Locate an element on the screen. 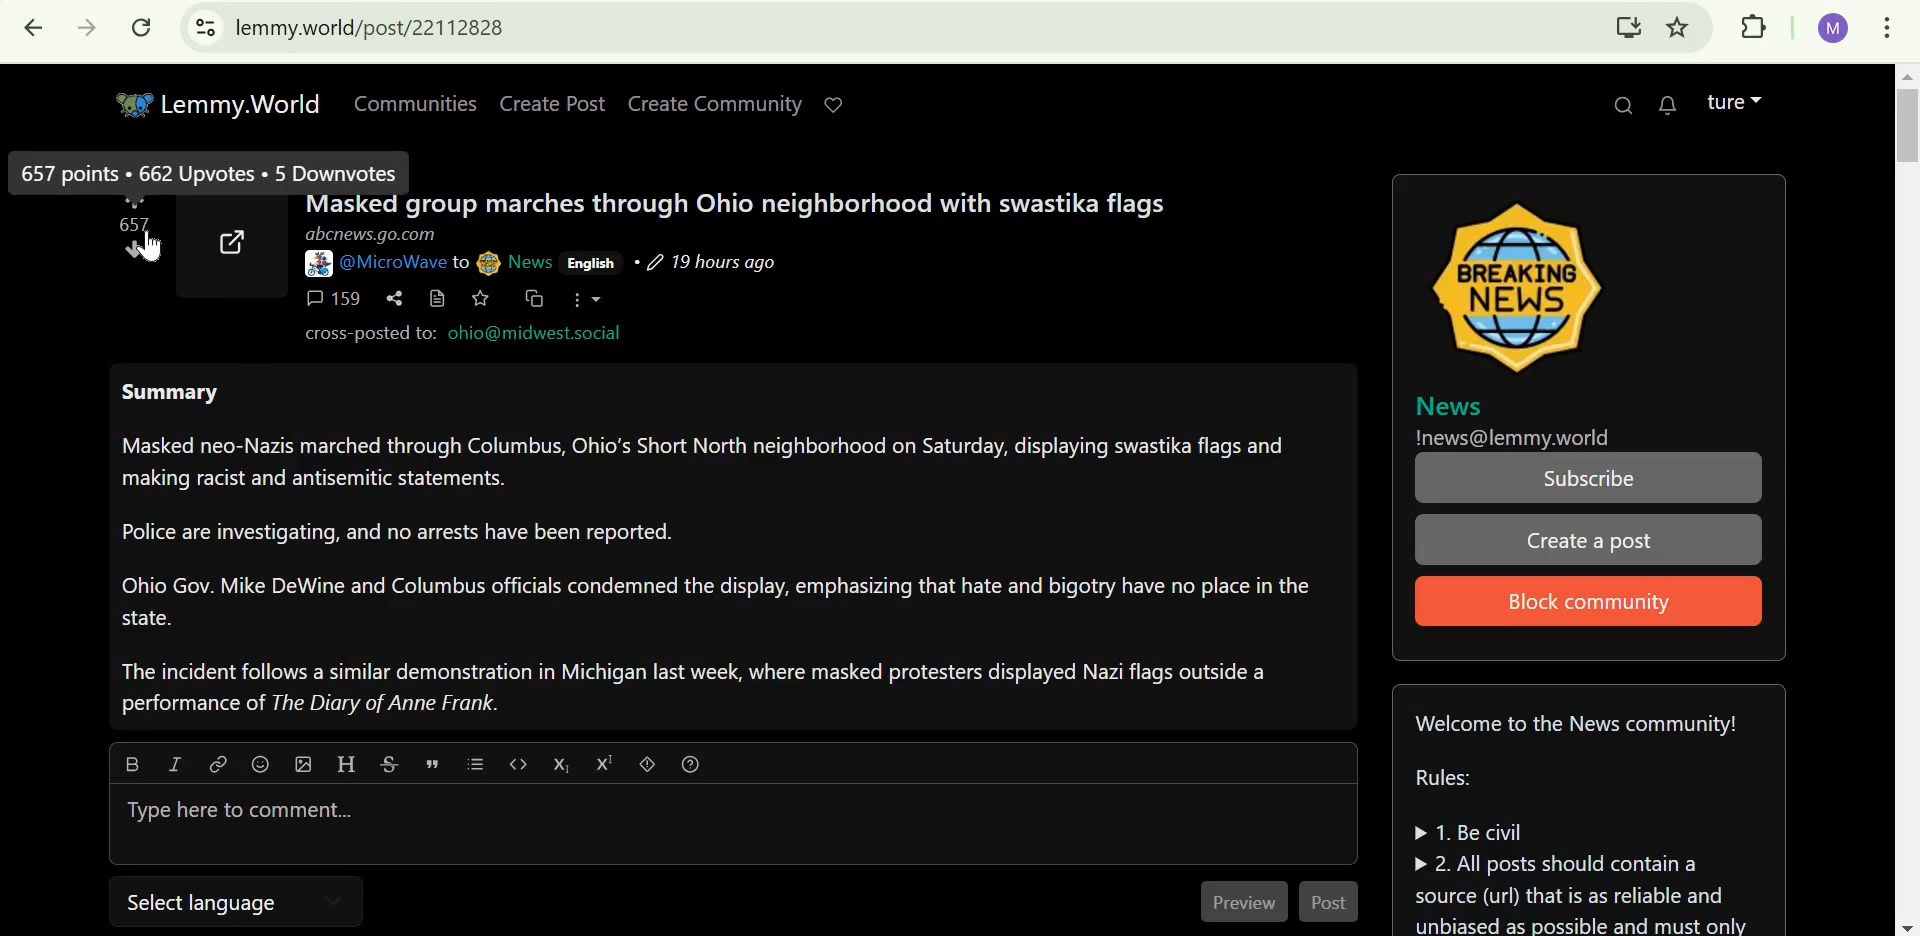 Image resolution: width=1920 pixels, height=936 pixels. Reload this page is located at coordinates (145, 27).